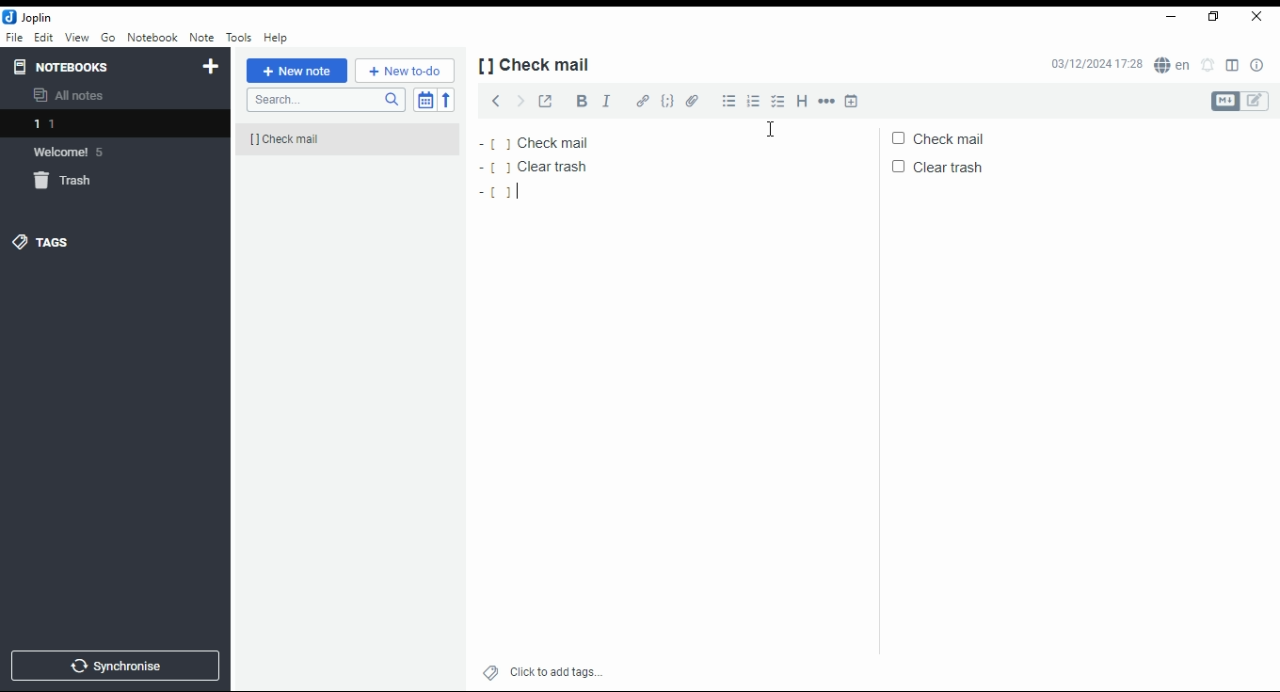 The image size is (1280, 692). Describe the element at coordinates (494, 100) in the screenshot. I see `previous` at that location.